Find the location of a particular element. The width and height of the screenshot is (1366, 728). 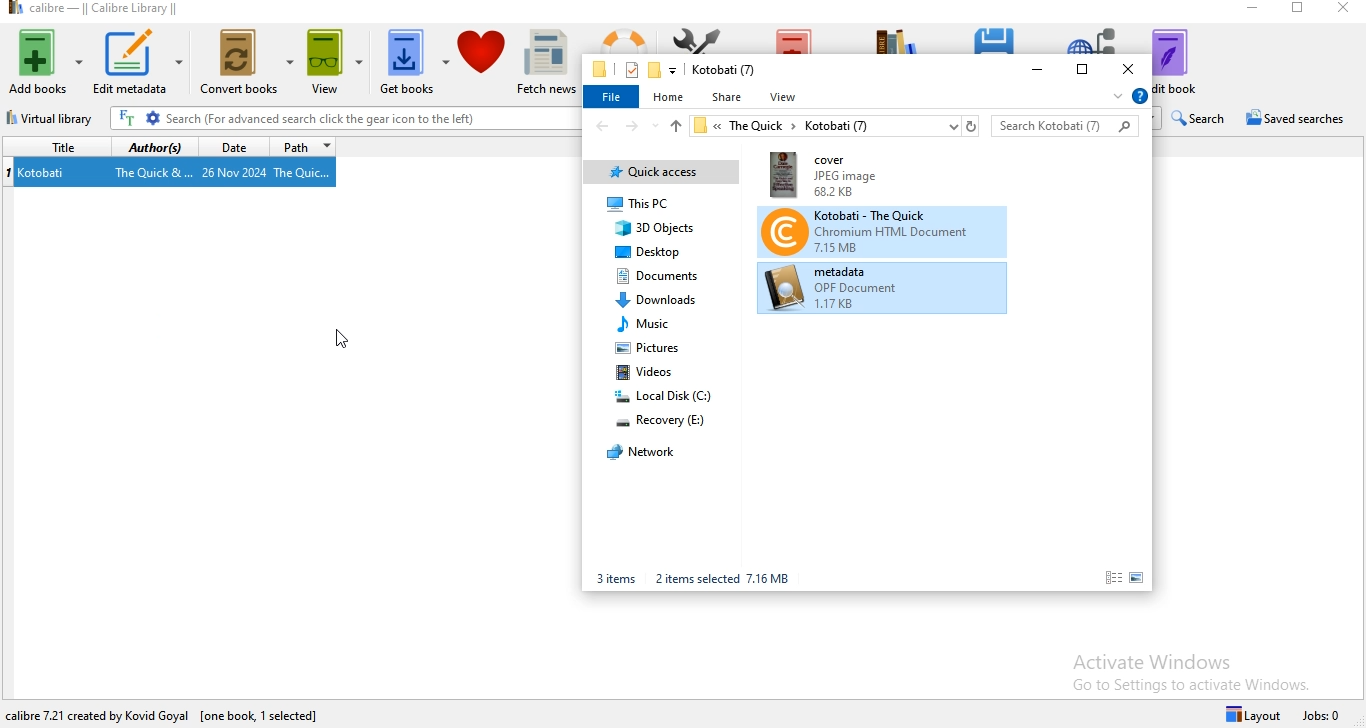

virtual library is located at coordinates (50, 120).